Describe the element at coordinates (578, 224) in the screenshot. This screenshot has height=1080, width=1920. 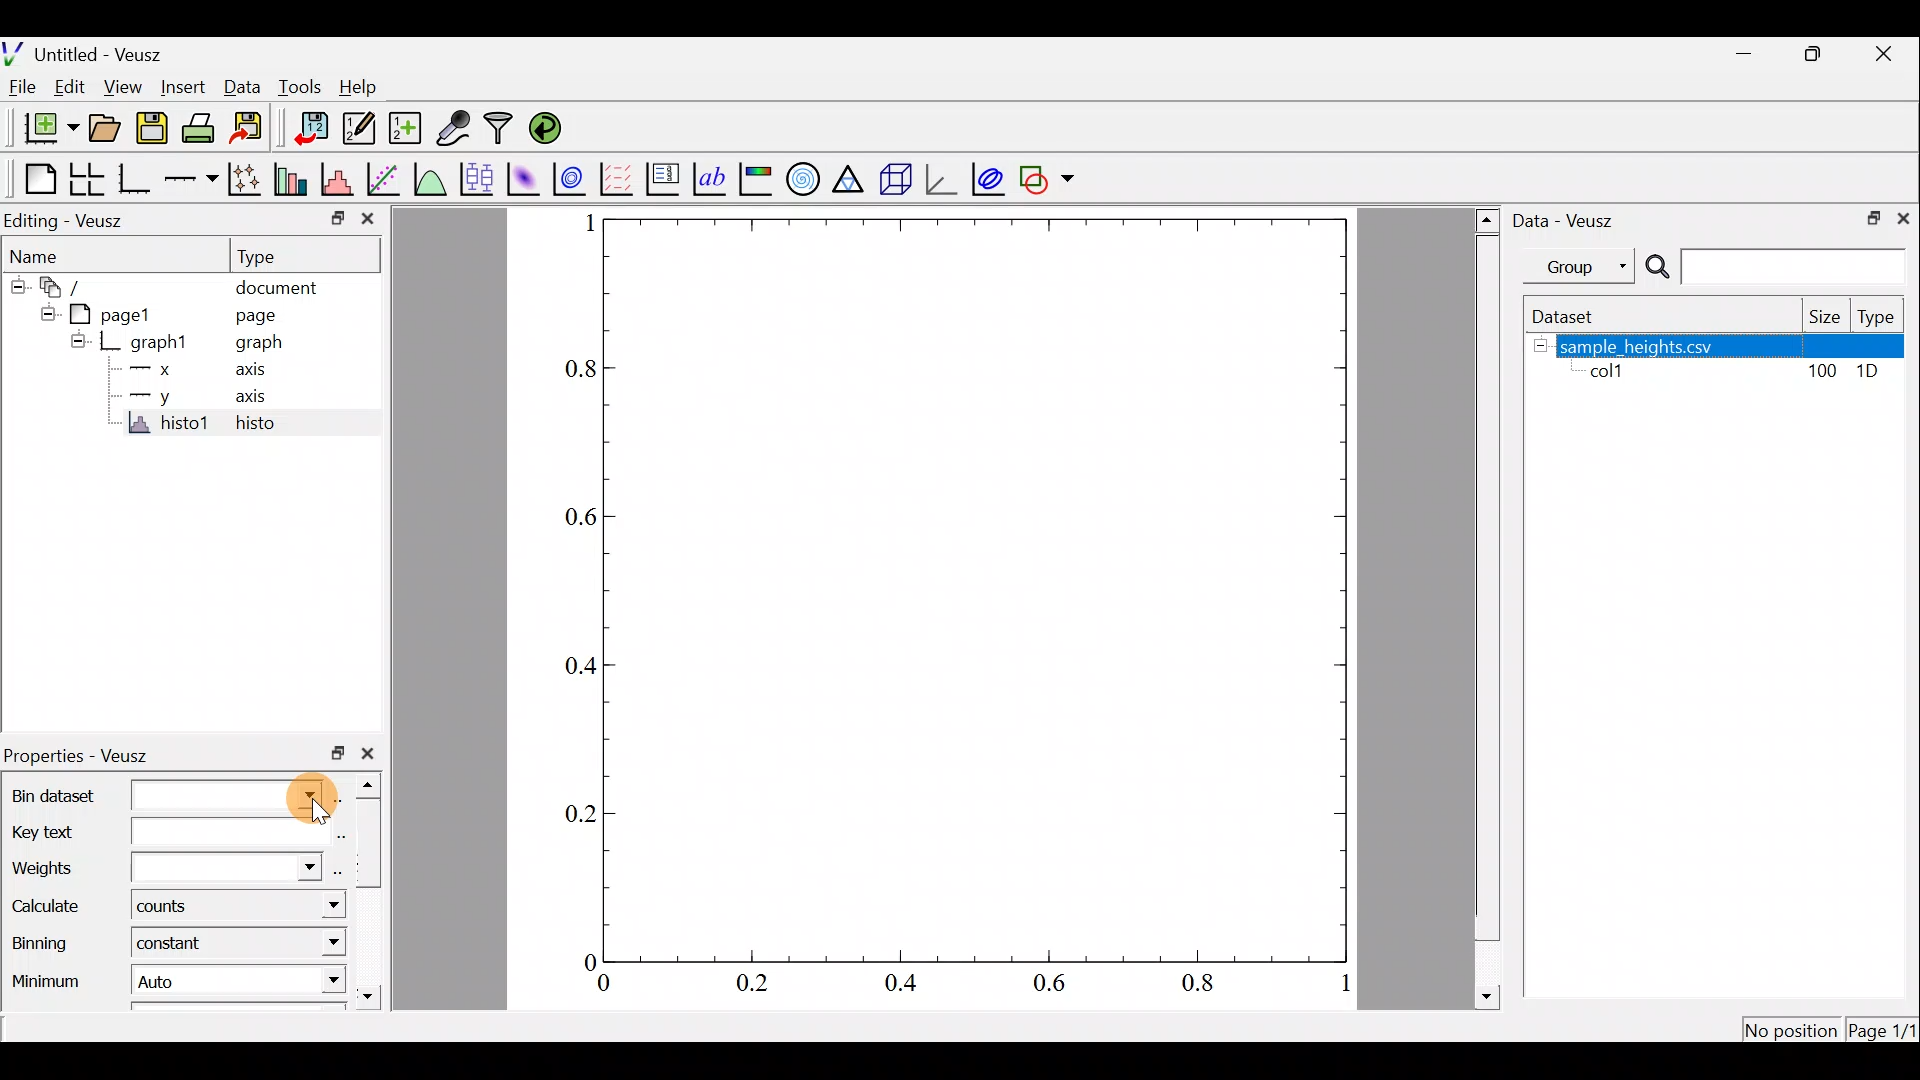
I see `1` at that location.